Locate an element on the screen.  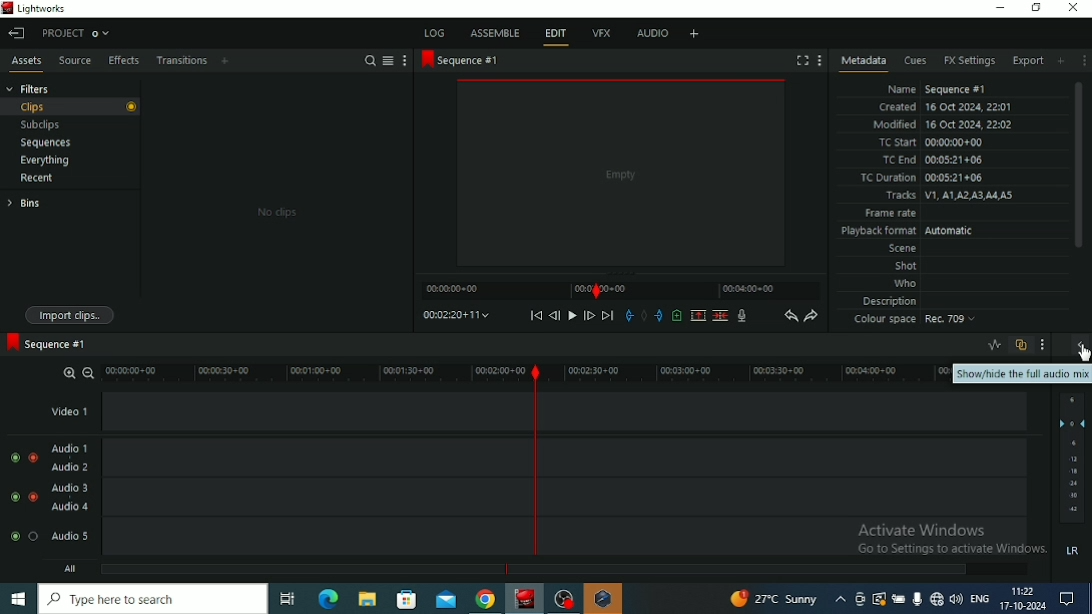
Solo this track is located at coordinates (33, 497).